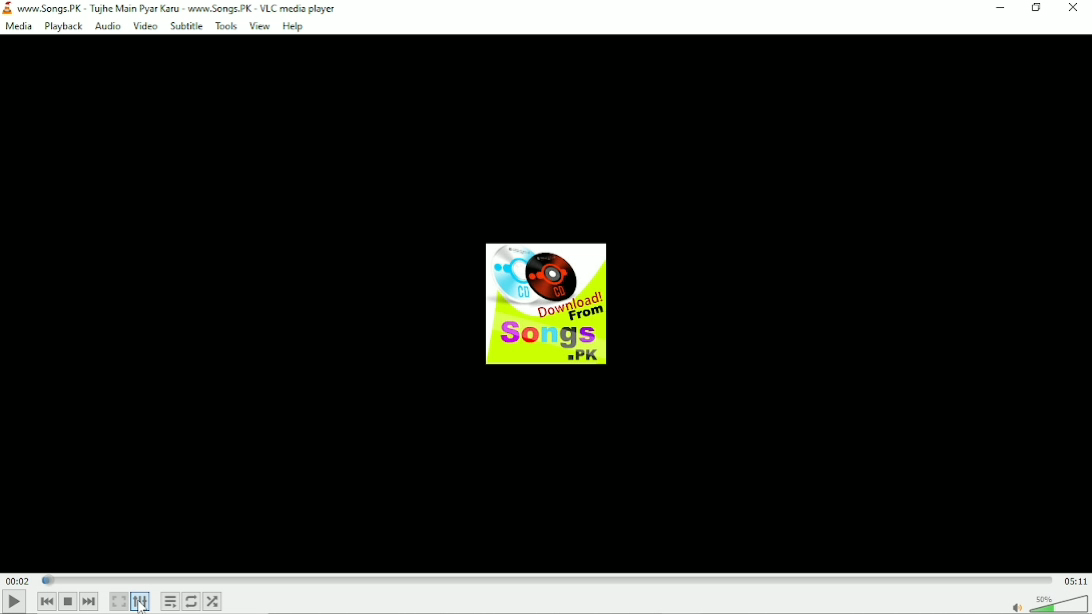  Describe the element at coordinates (142, 601) in the screenshot. I see `Show extended settings` at that location.